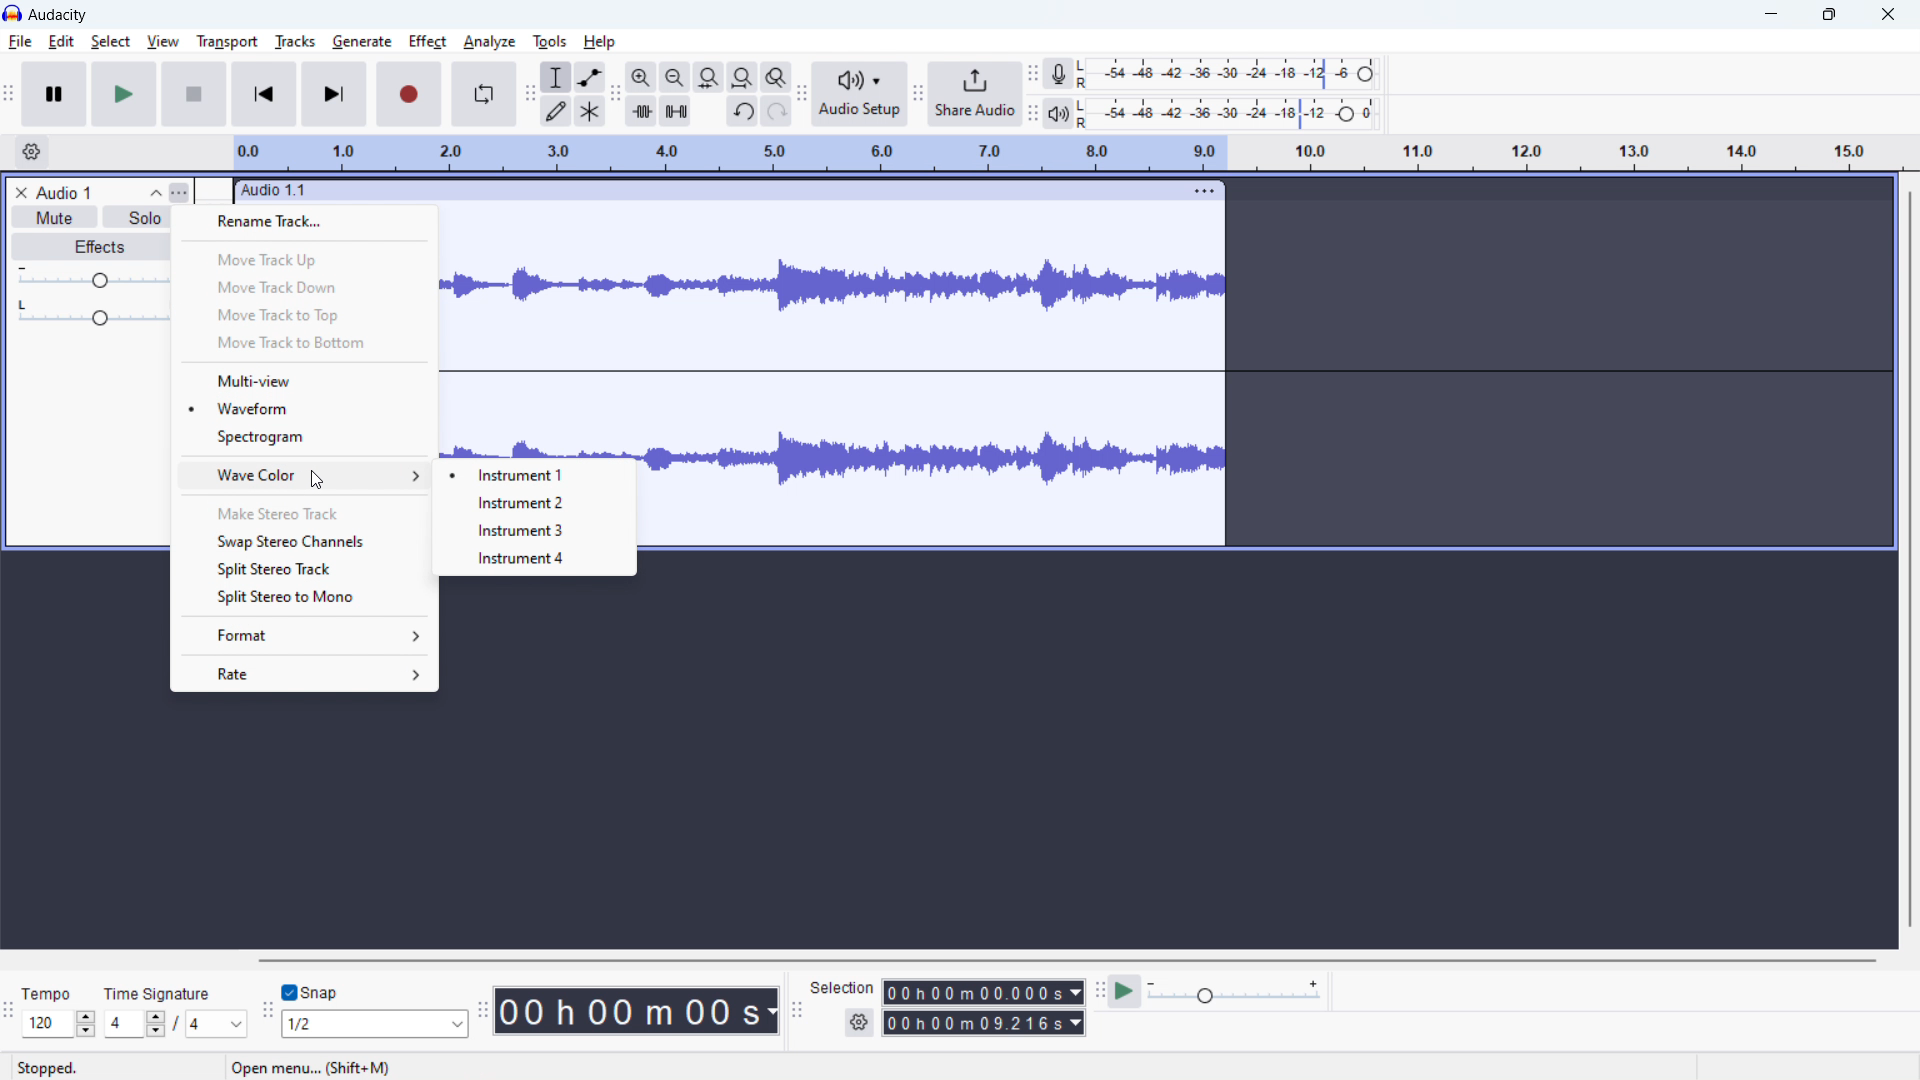 The width and height of the screenshot is (1920, 1080). I want to click on Tempo, so click(48, 991).